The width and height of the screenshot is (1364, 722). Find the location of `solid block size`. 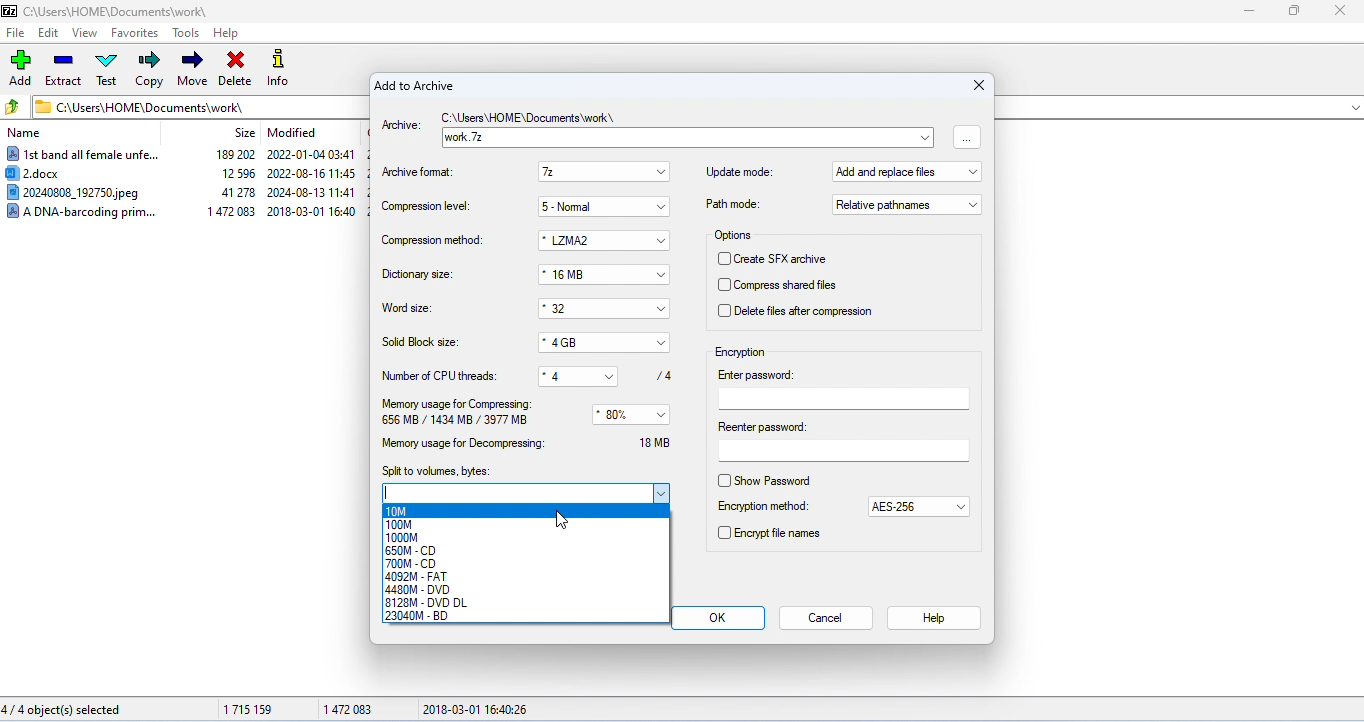

solid block size is located at coordinates (422, 342).